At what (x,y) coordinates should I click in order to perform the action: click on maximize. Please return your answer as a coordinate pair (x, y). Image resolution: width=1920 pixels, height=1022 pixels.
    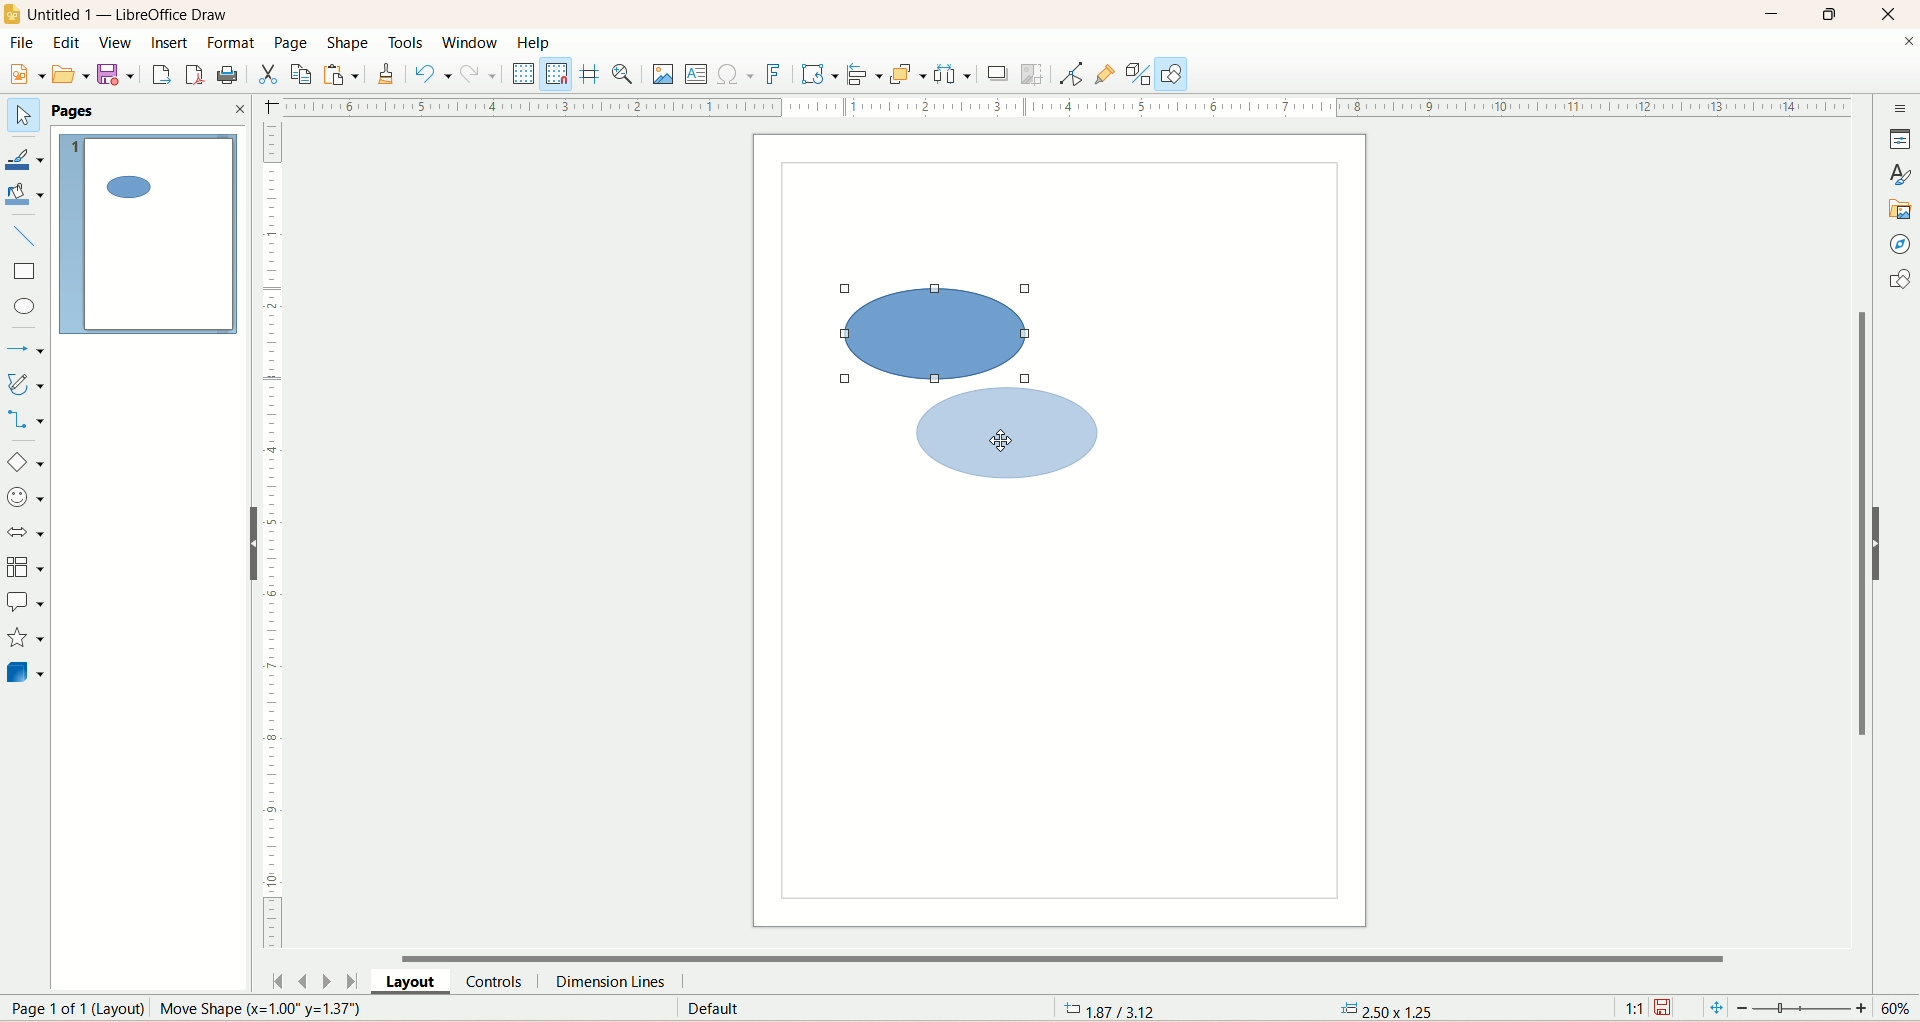
    Looking at the image, I should click on (1828, 14).